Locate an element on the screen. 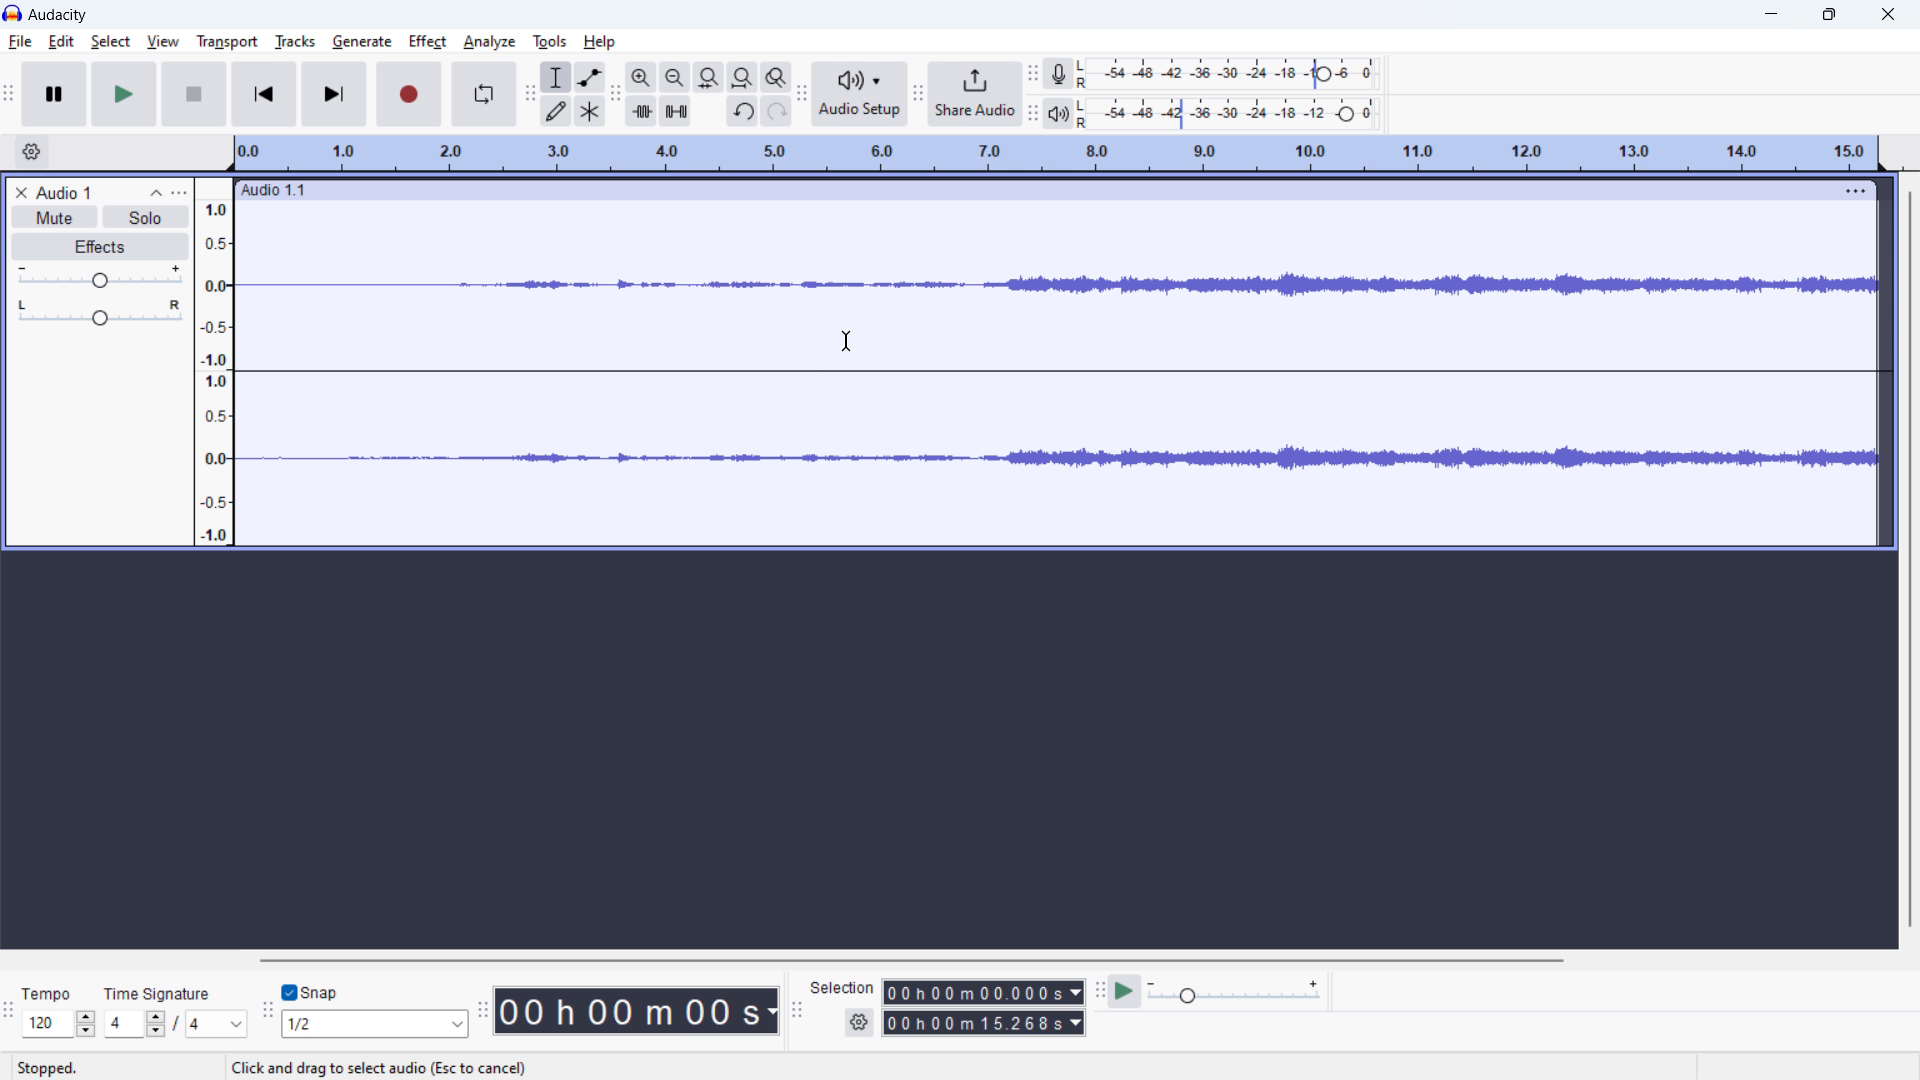 The width and height of the screenshot is (1920, 1080). toggle zoom is located at coordinates (777, 78).